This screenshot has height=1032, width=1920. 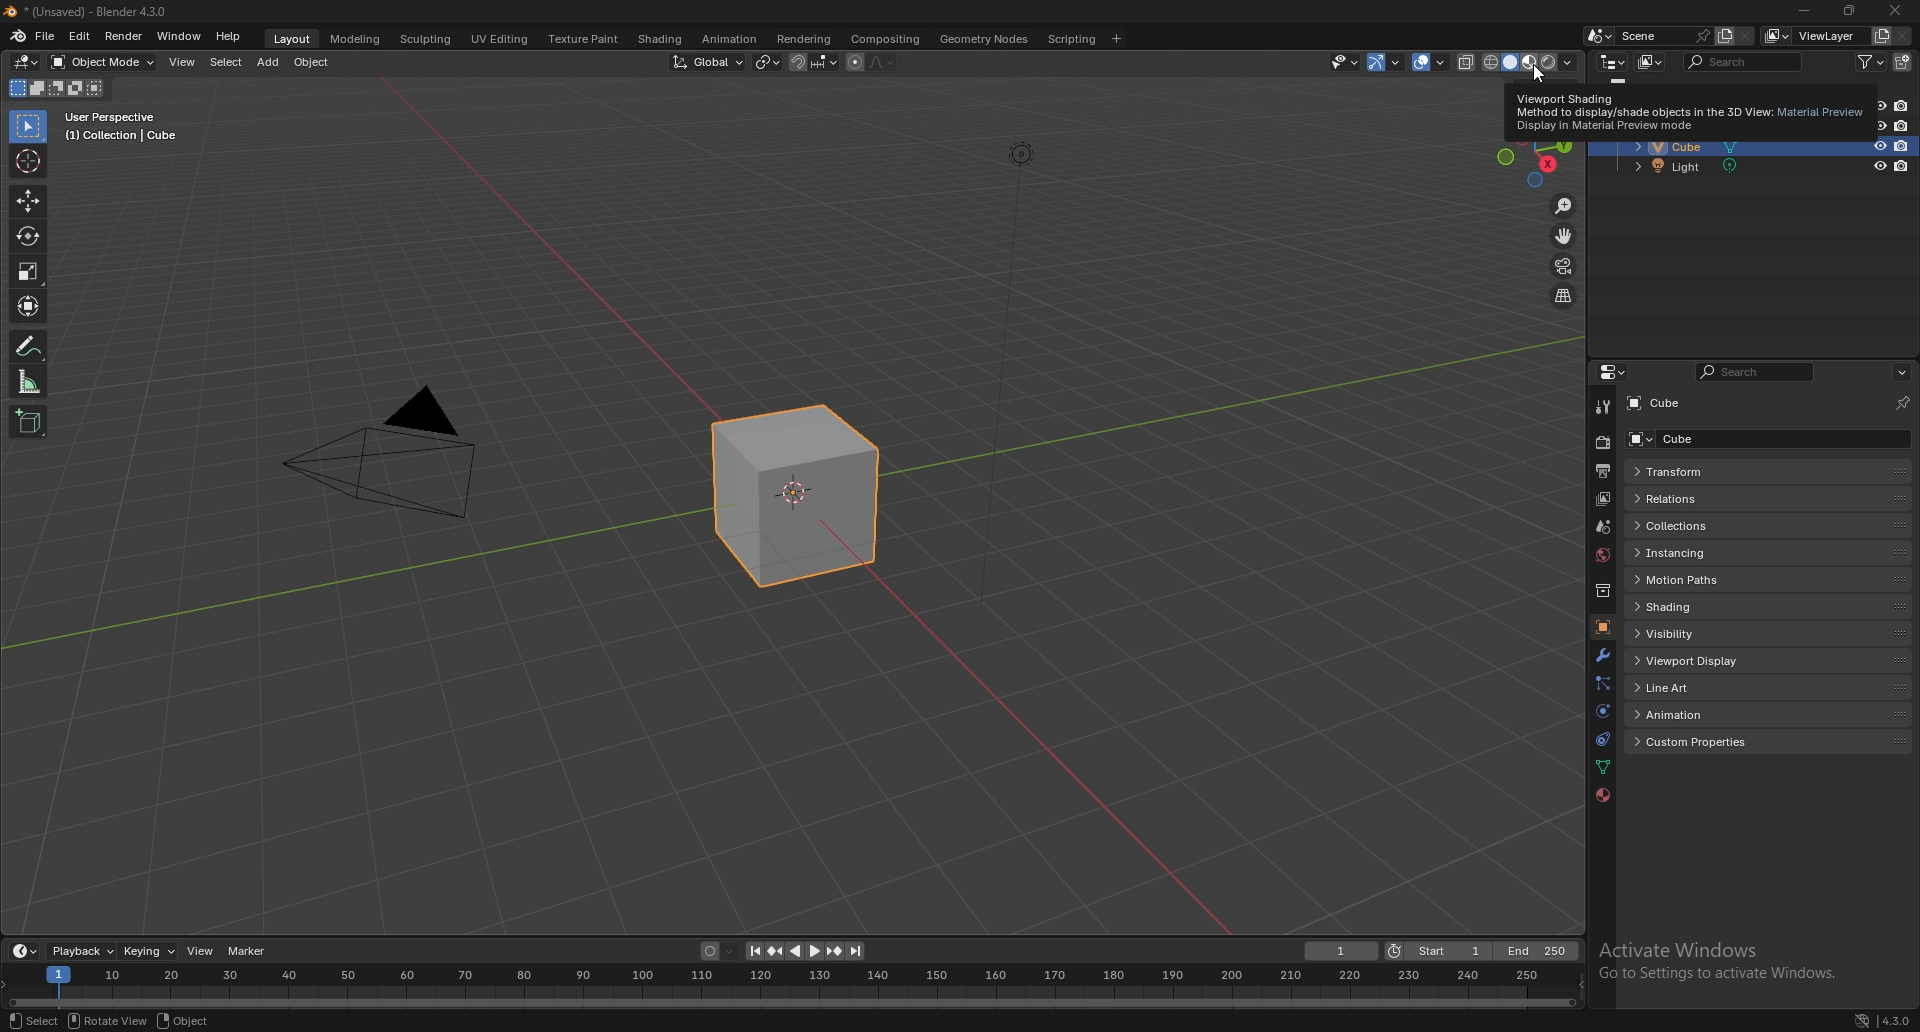 I want to click on hide in viewport, so click(x=1877, y=166).